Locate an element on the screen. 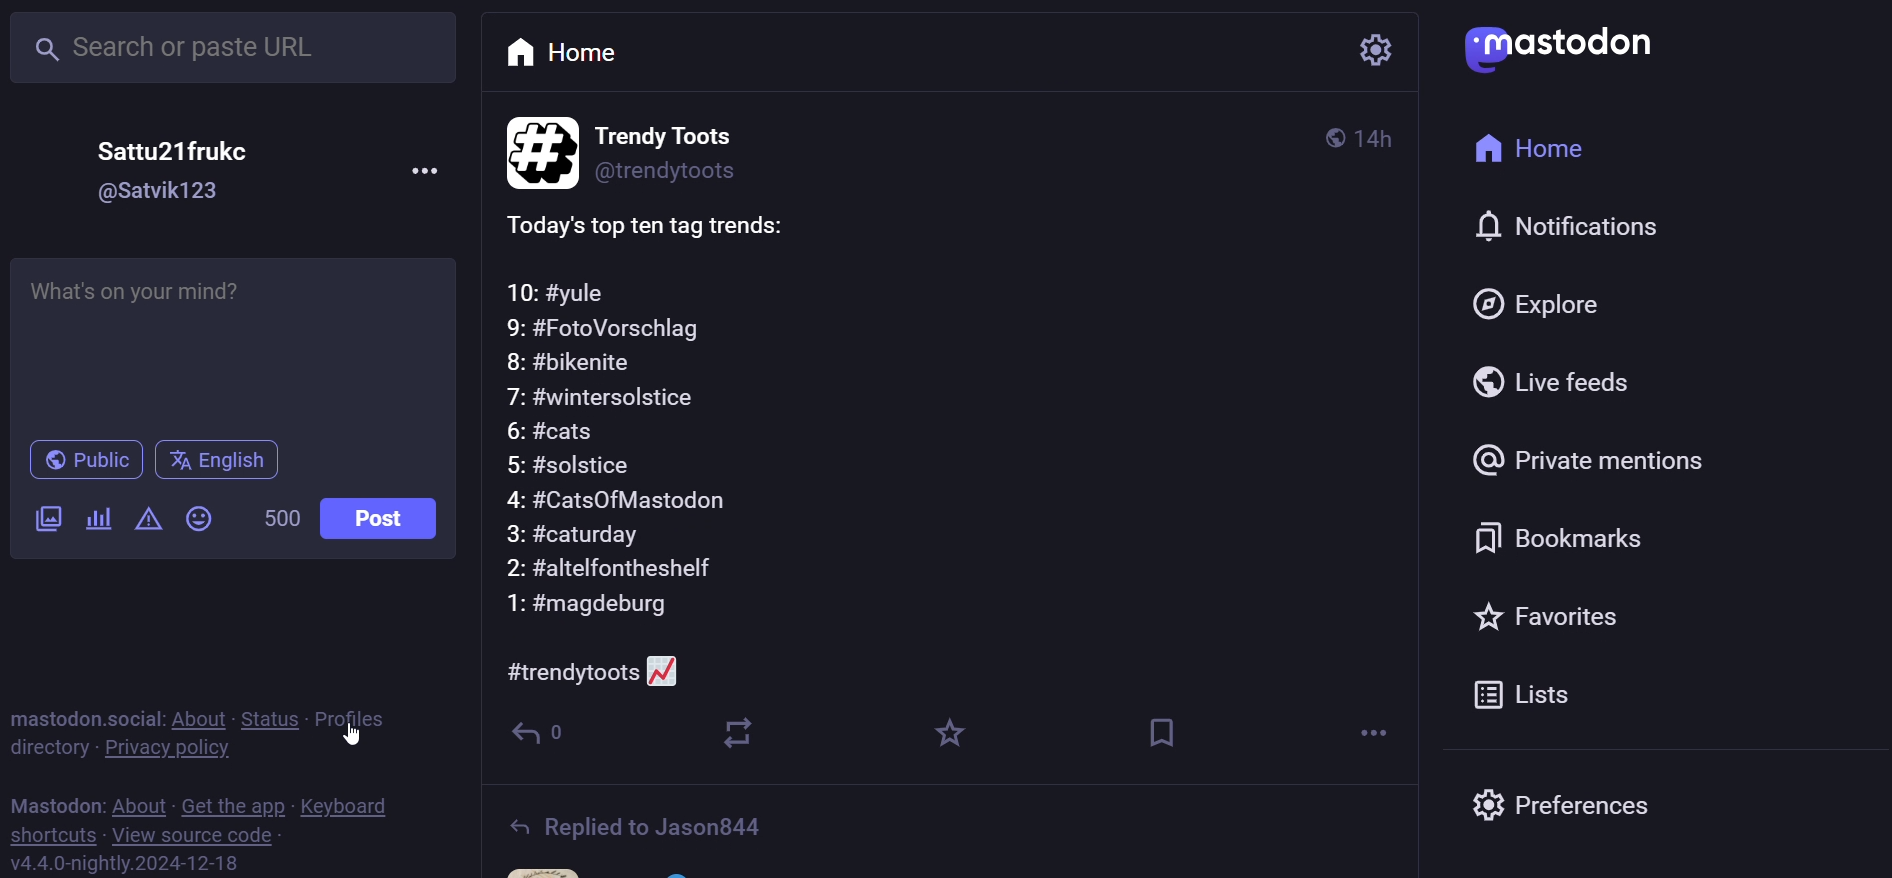 This screenshot has height=878, width=1892. public is located at coordinates (84, 463).